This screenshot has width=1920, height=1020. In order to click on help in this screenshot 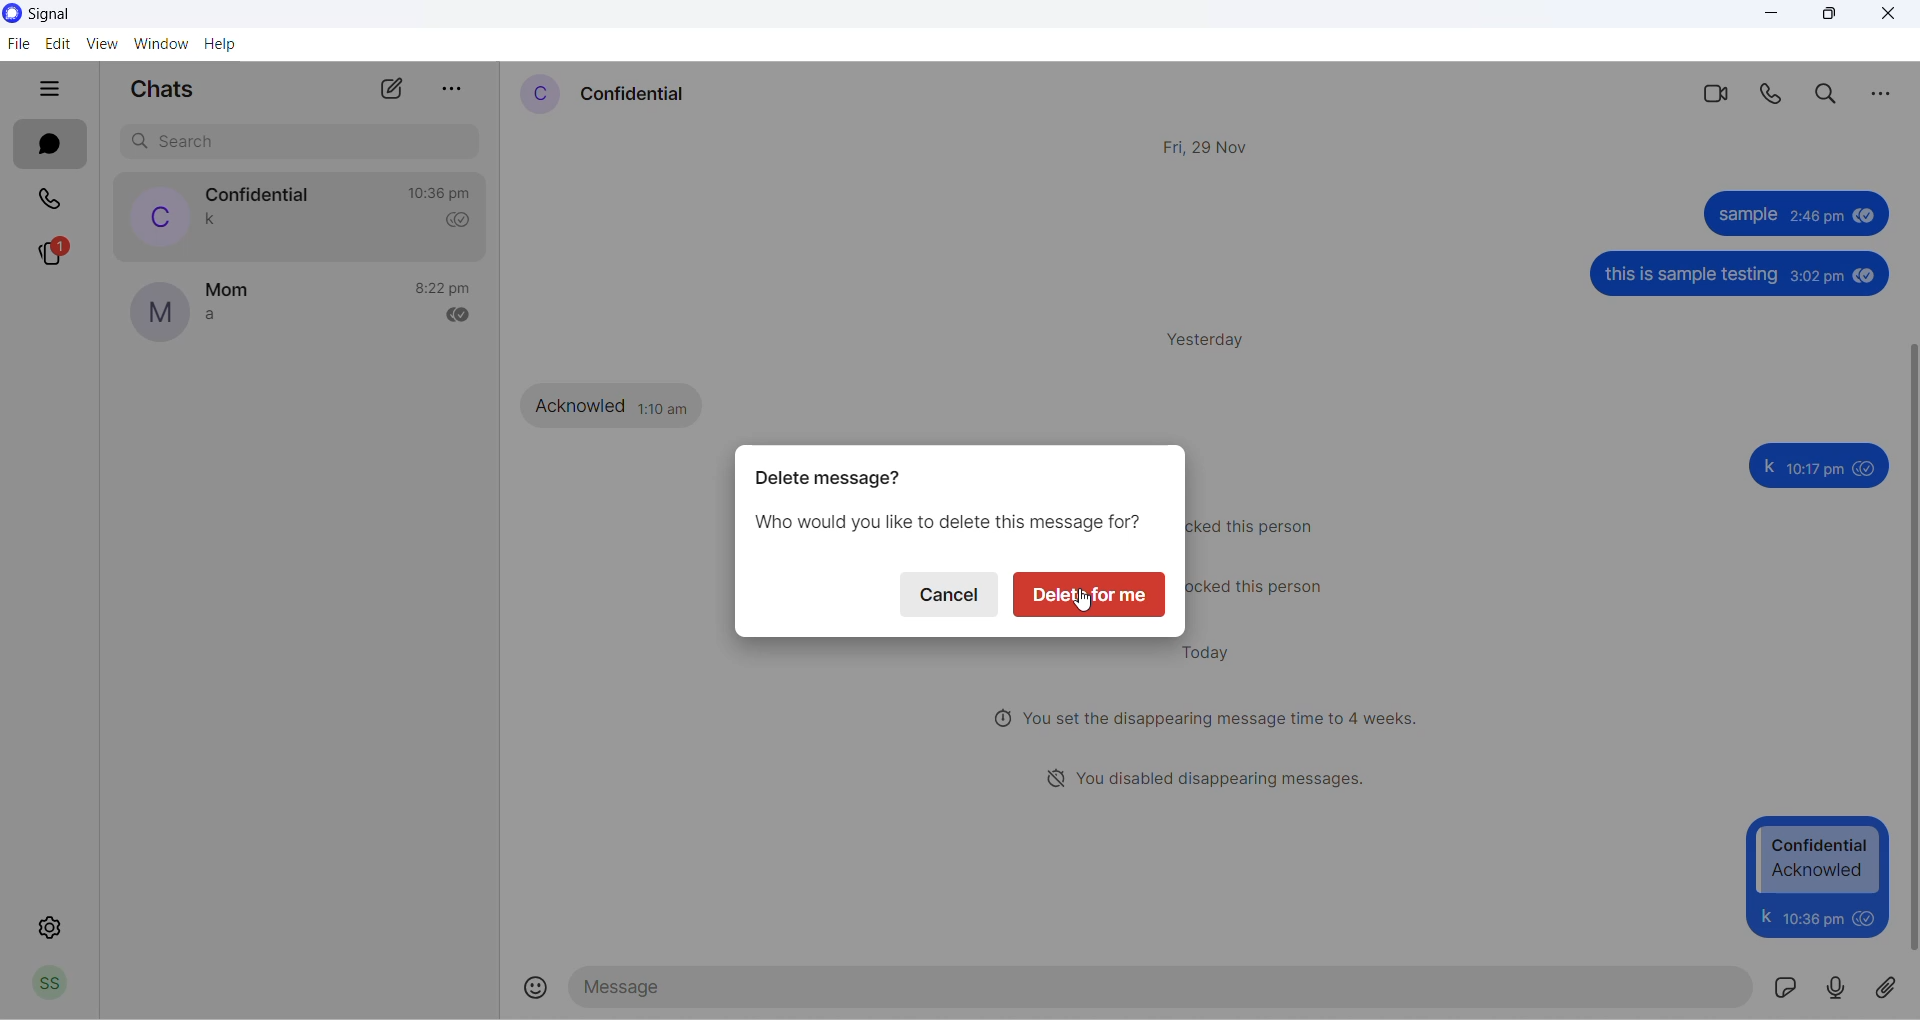, I will do `click(223, 48)`.